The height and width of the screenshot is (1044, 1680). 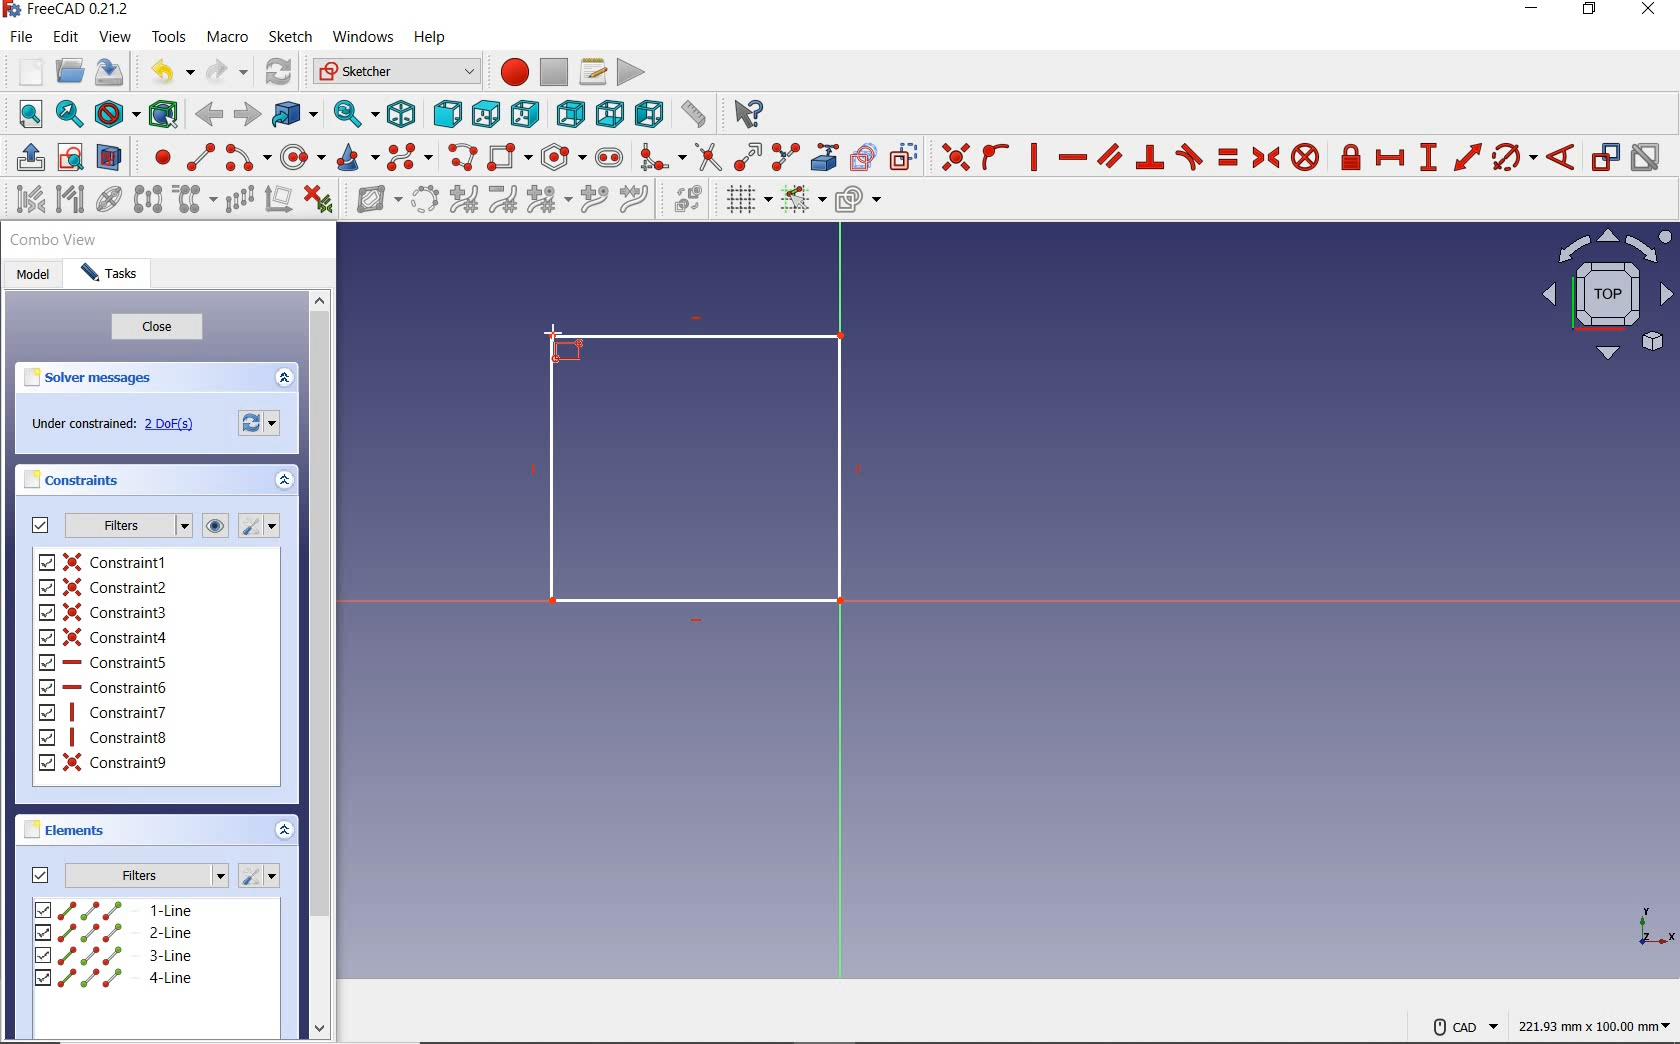 What do you see at coordinates (1306, 158) in the screenshot?
I see `constrain block` at bounding box center [1306, 158].